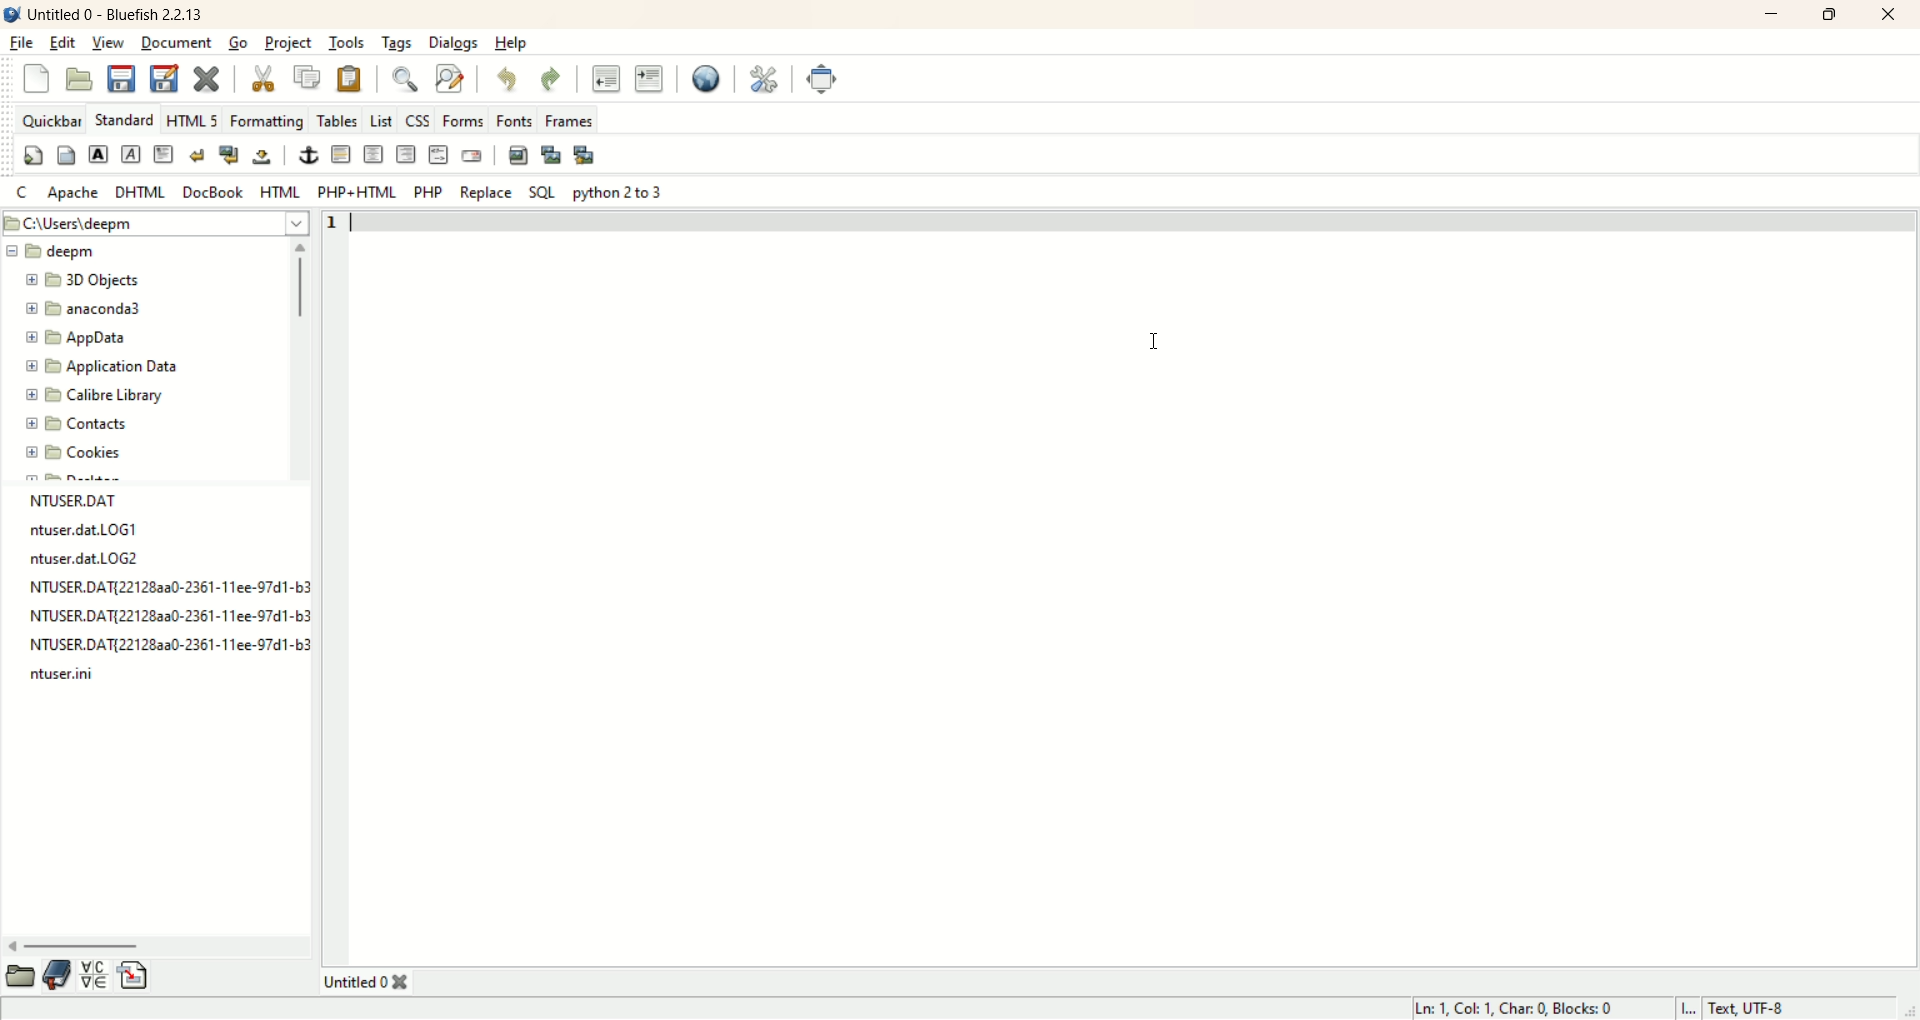  I want to click on break, so click(196, 155).